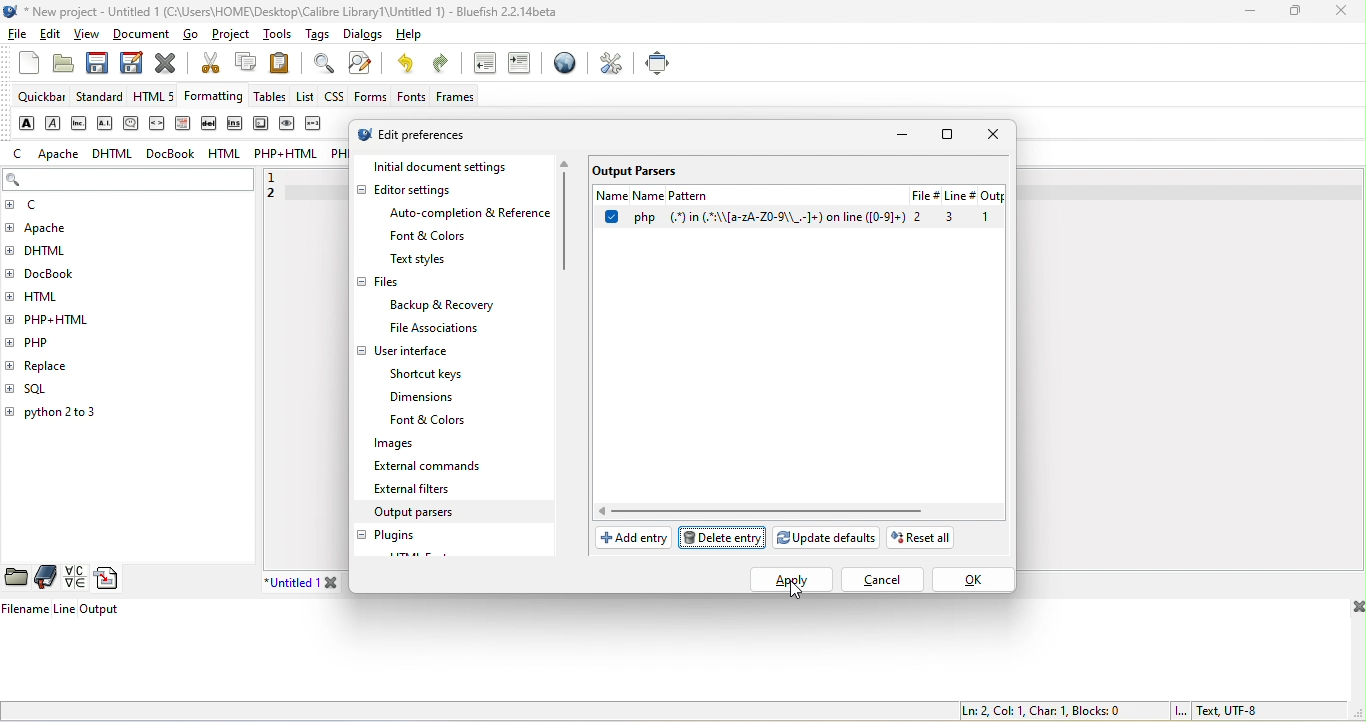 This screenshot has width=1366, height=722. What do you see at coordinates (115, 152) in the screenshot?
I see `dhtml` at bounding box center [115, 152].